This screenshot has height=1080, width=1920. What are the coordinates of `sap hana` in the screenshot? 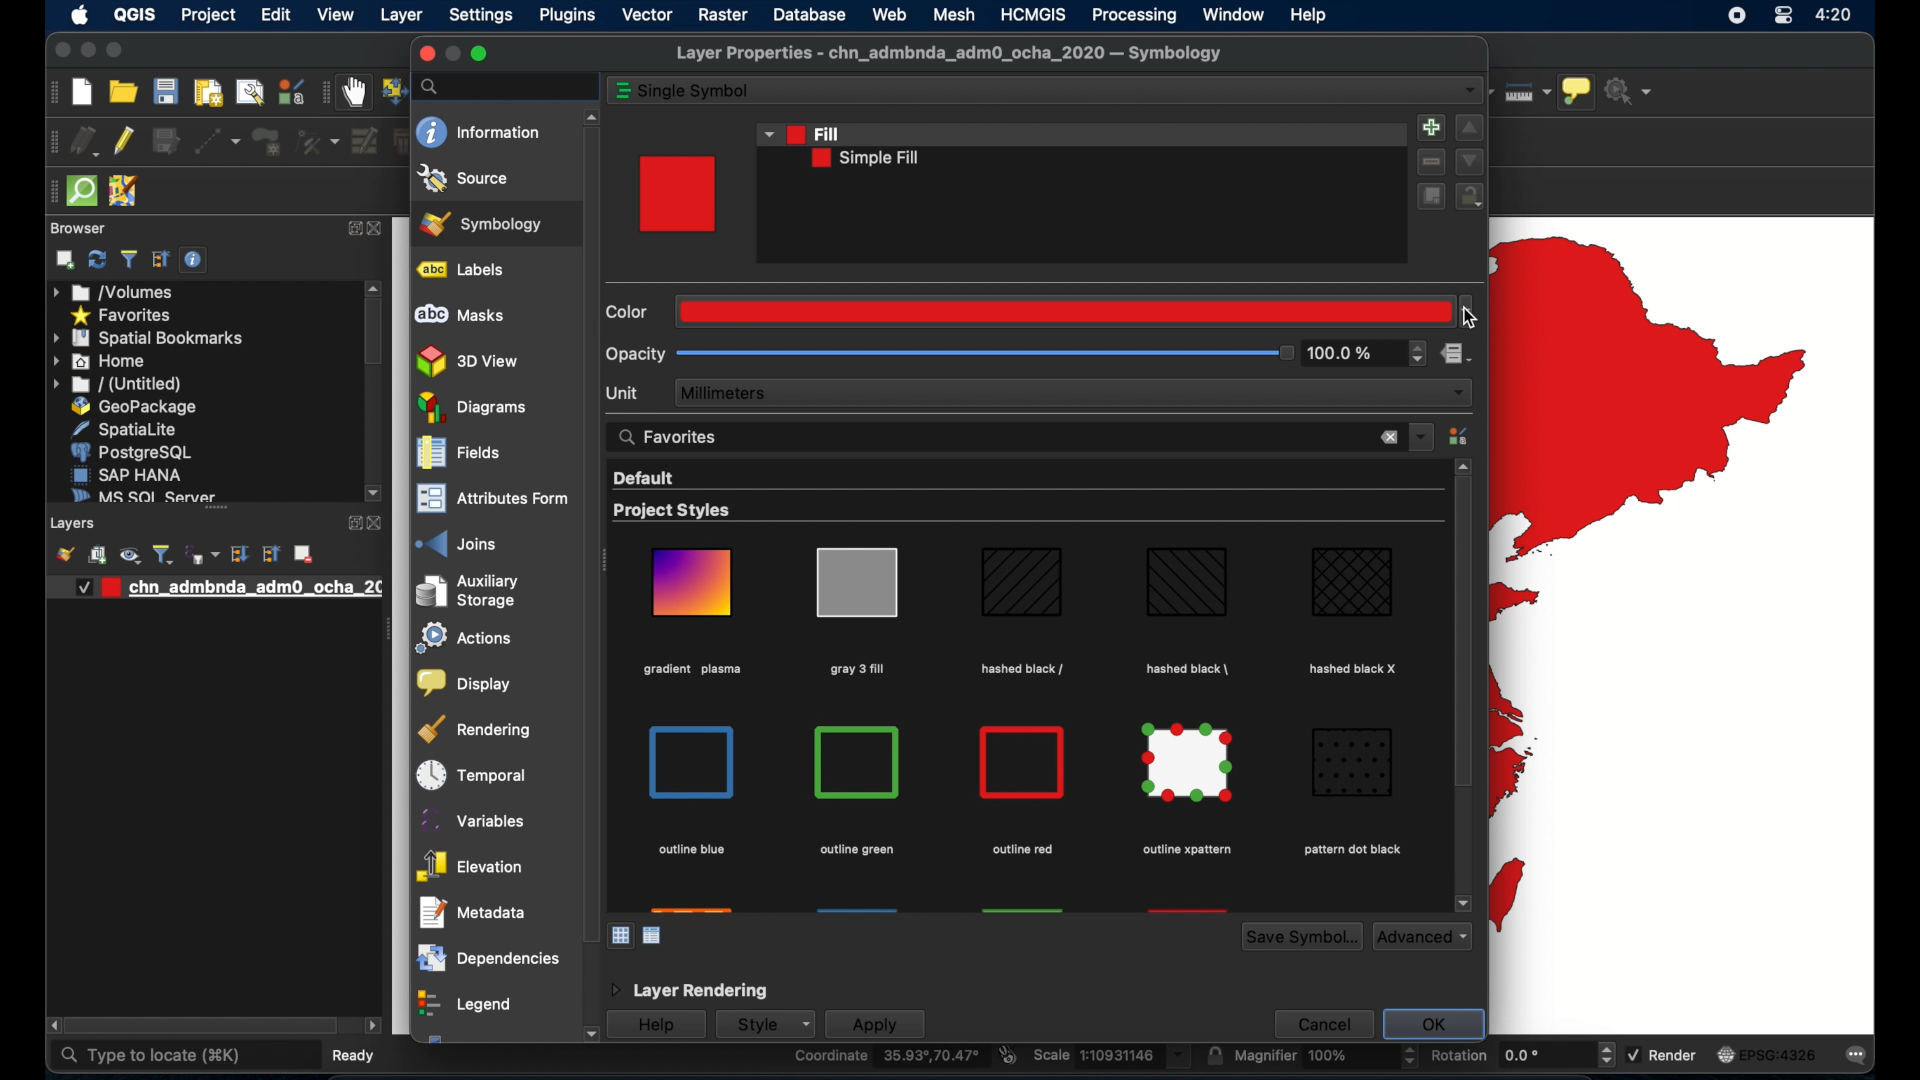 It's located at (127, 474).